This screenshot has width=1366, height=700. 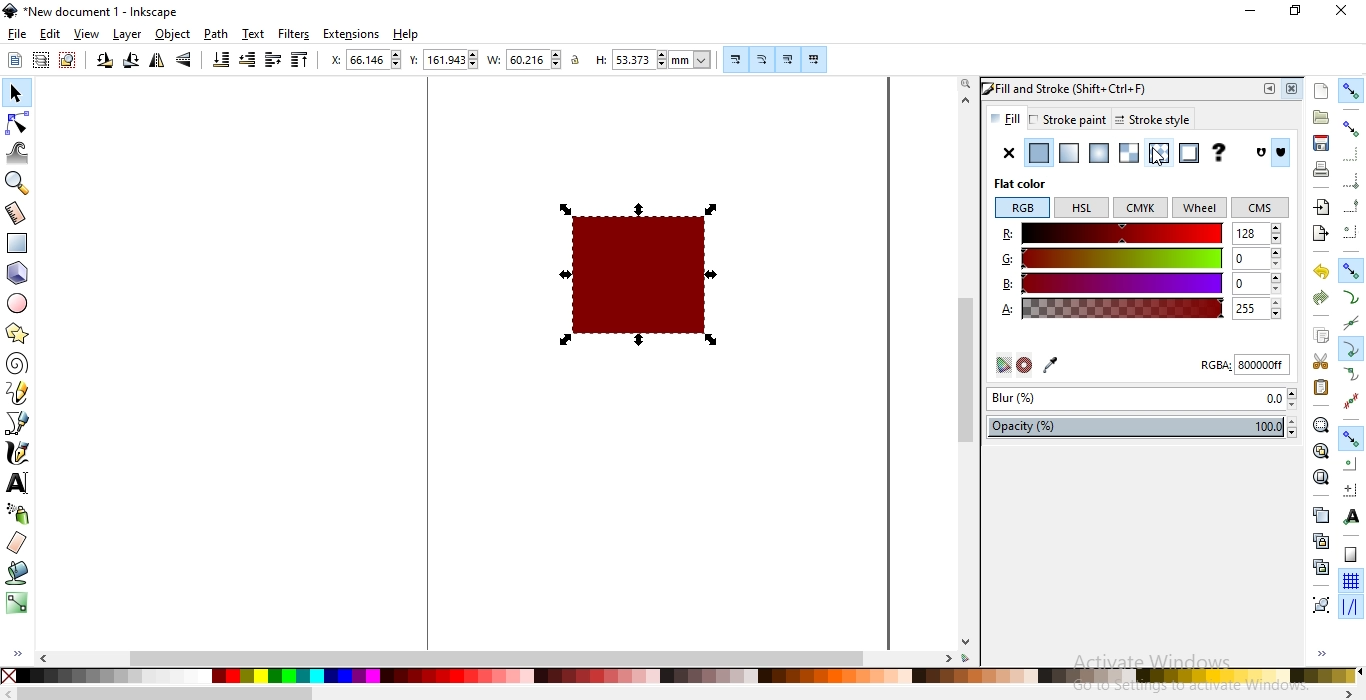 What do you see at coordinates (1149, 120) in the screenshot?
I see `stroke style` at bounding box center [1149, 120].